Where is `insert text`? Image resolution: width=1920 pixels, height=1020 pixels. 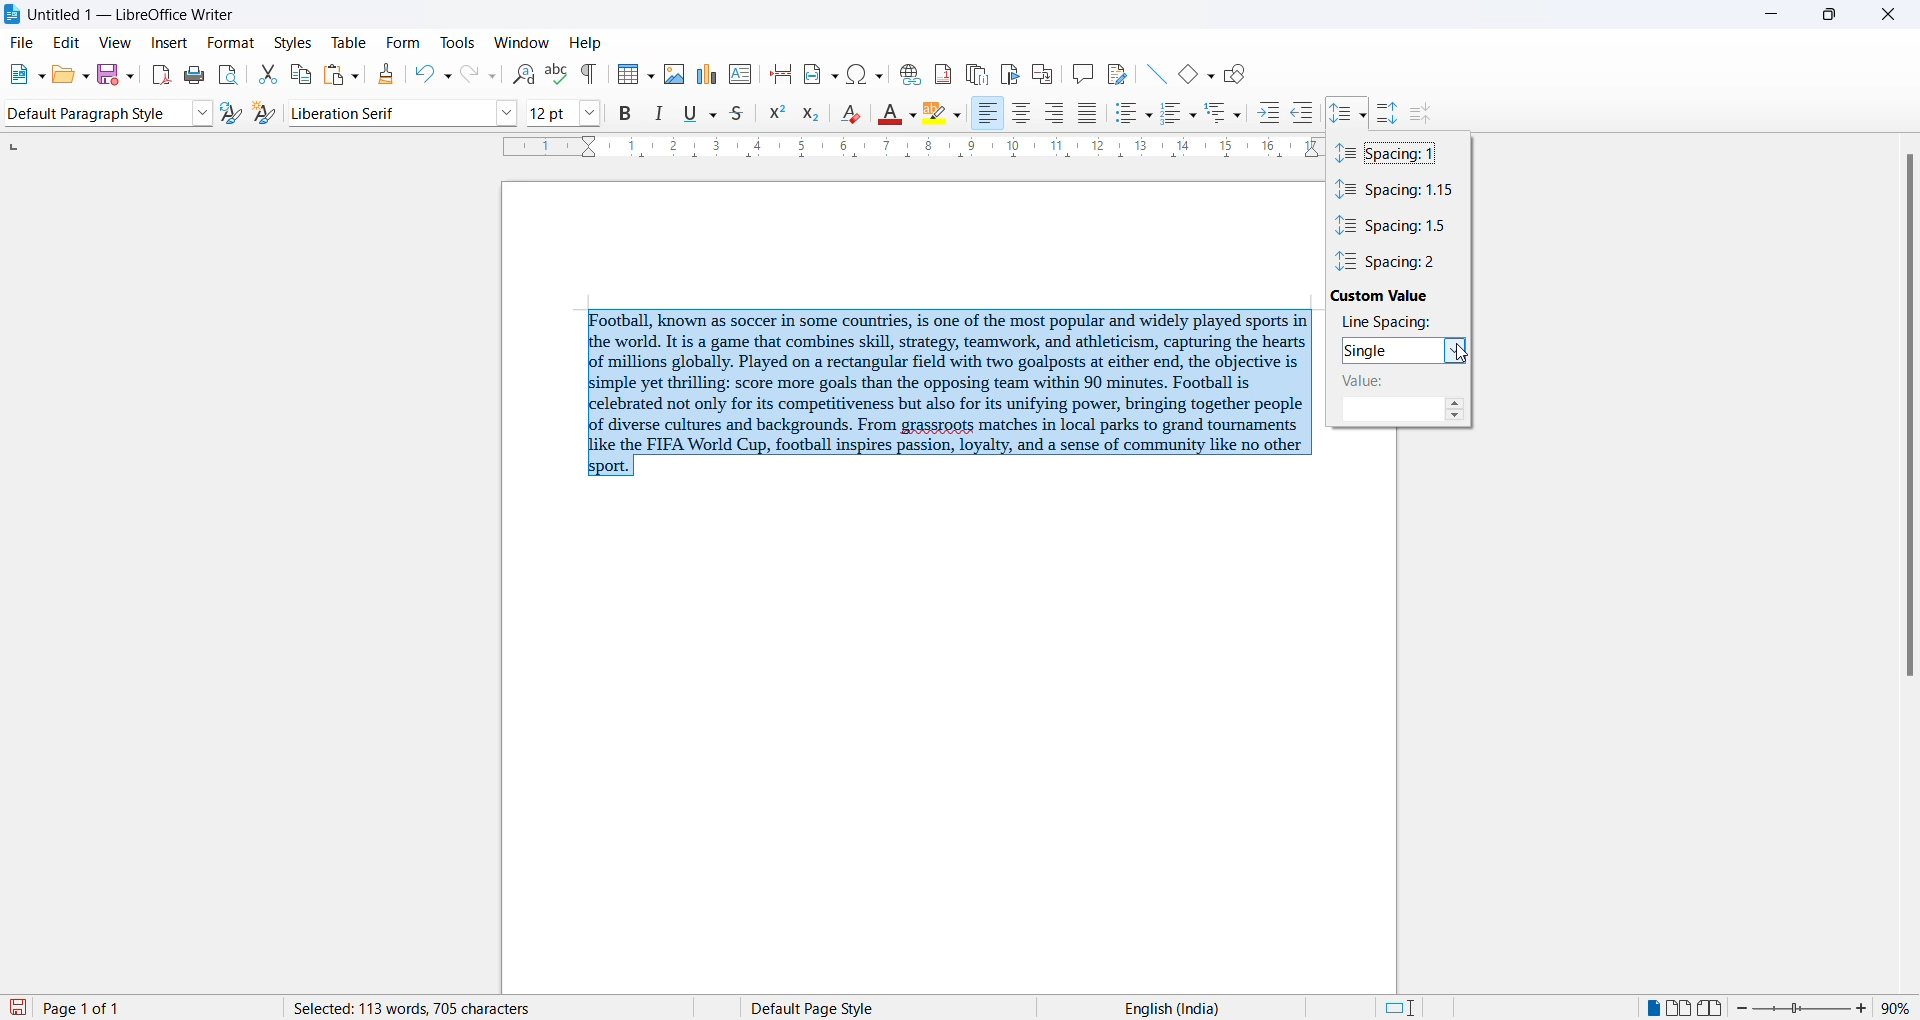
insert text is located at coordinates (741, 74).